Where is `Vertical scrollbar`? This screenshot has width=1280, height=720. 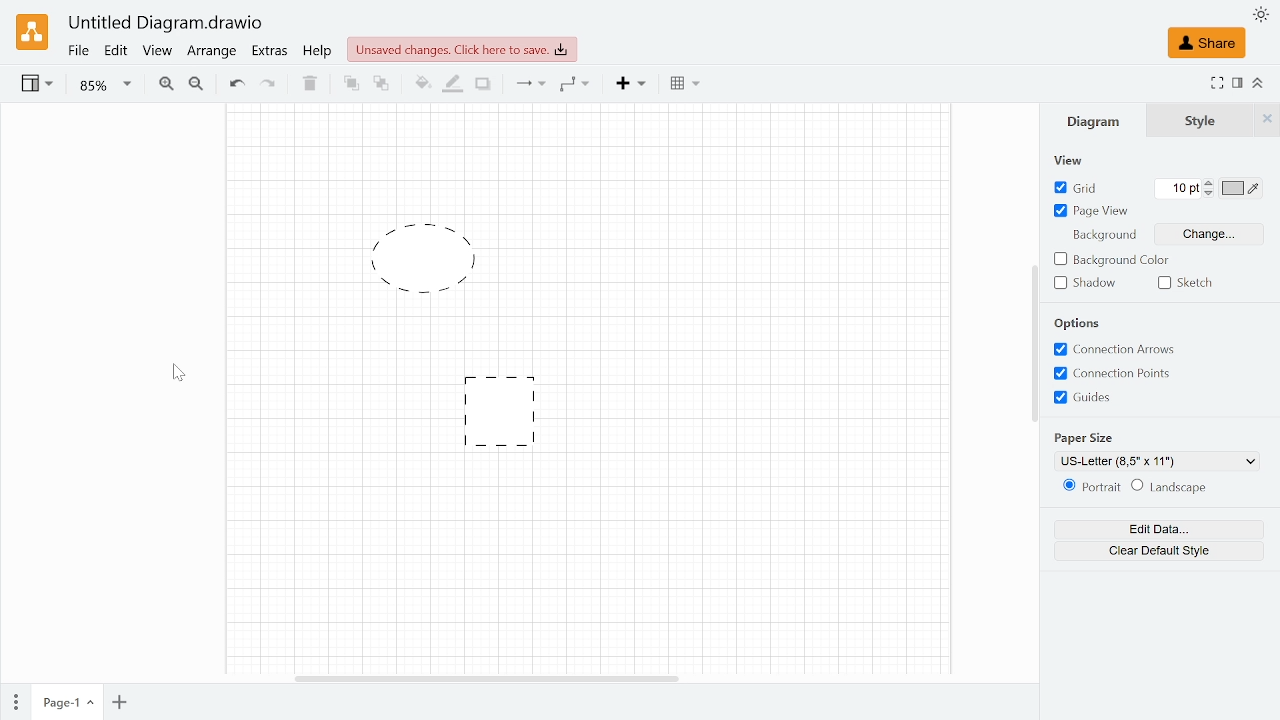 Vertical scrollbar is located at coordinates (1034, 343).